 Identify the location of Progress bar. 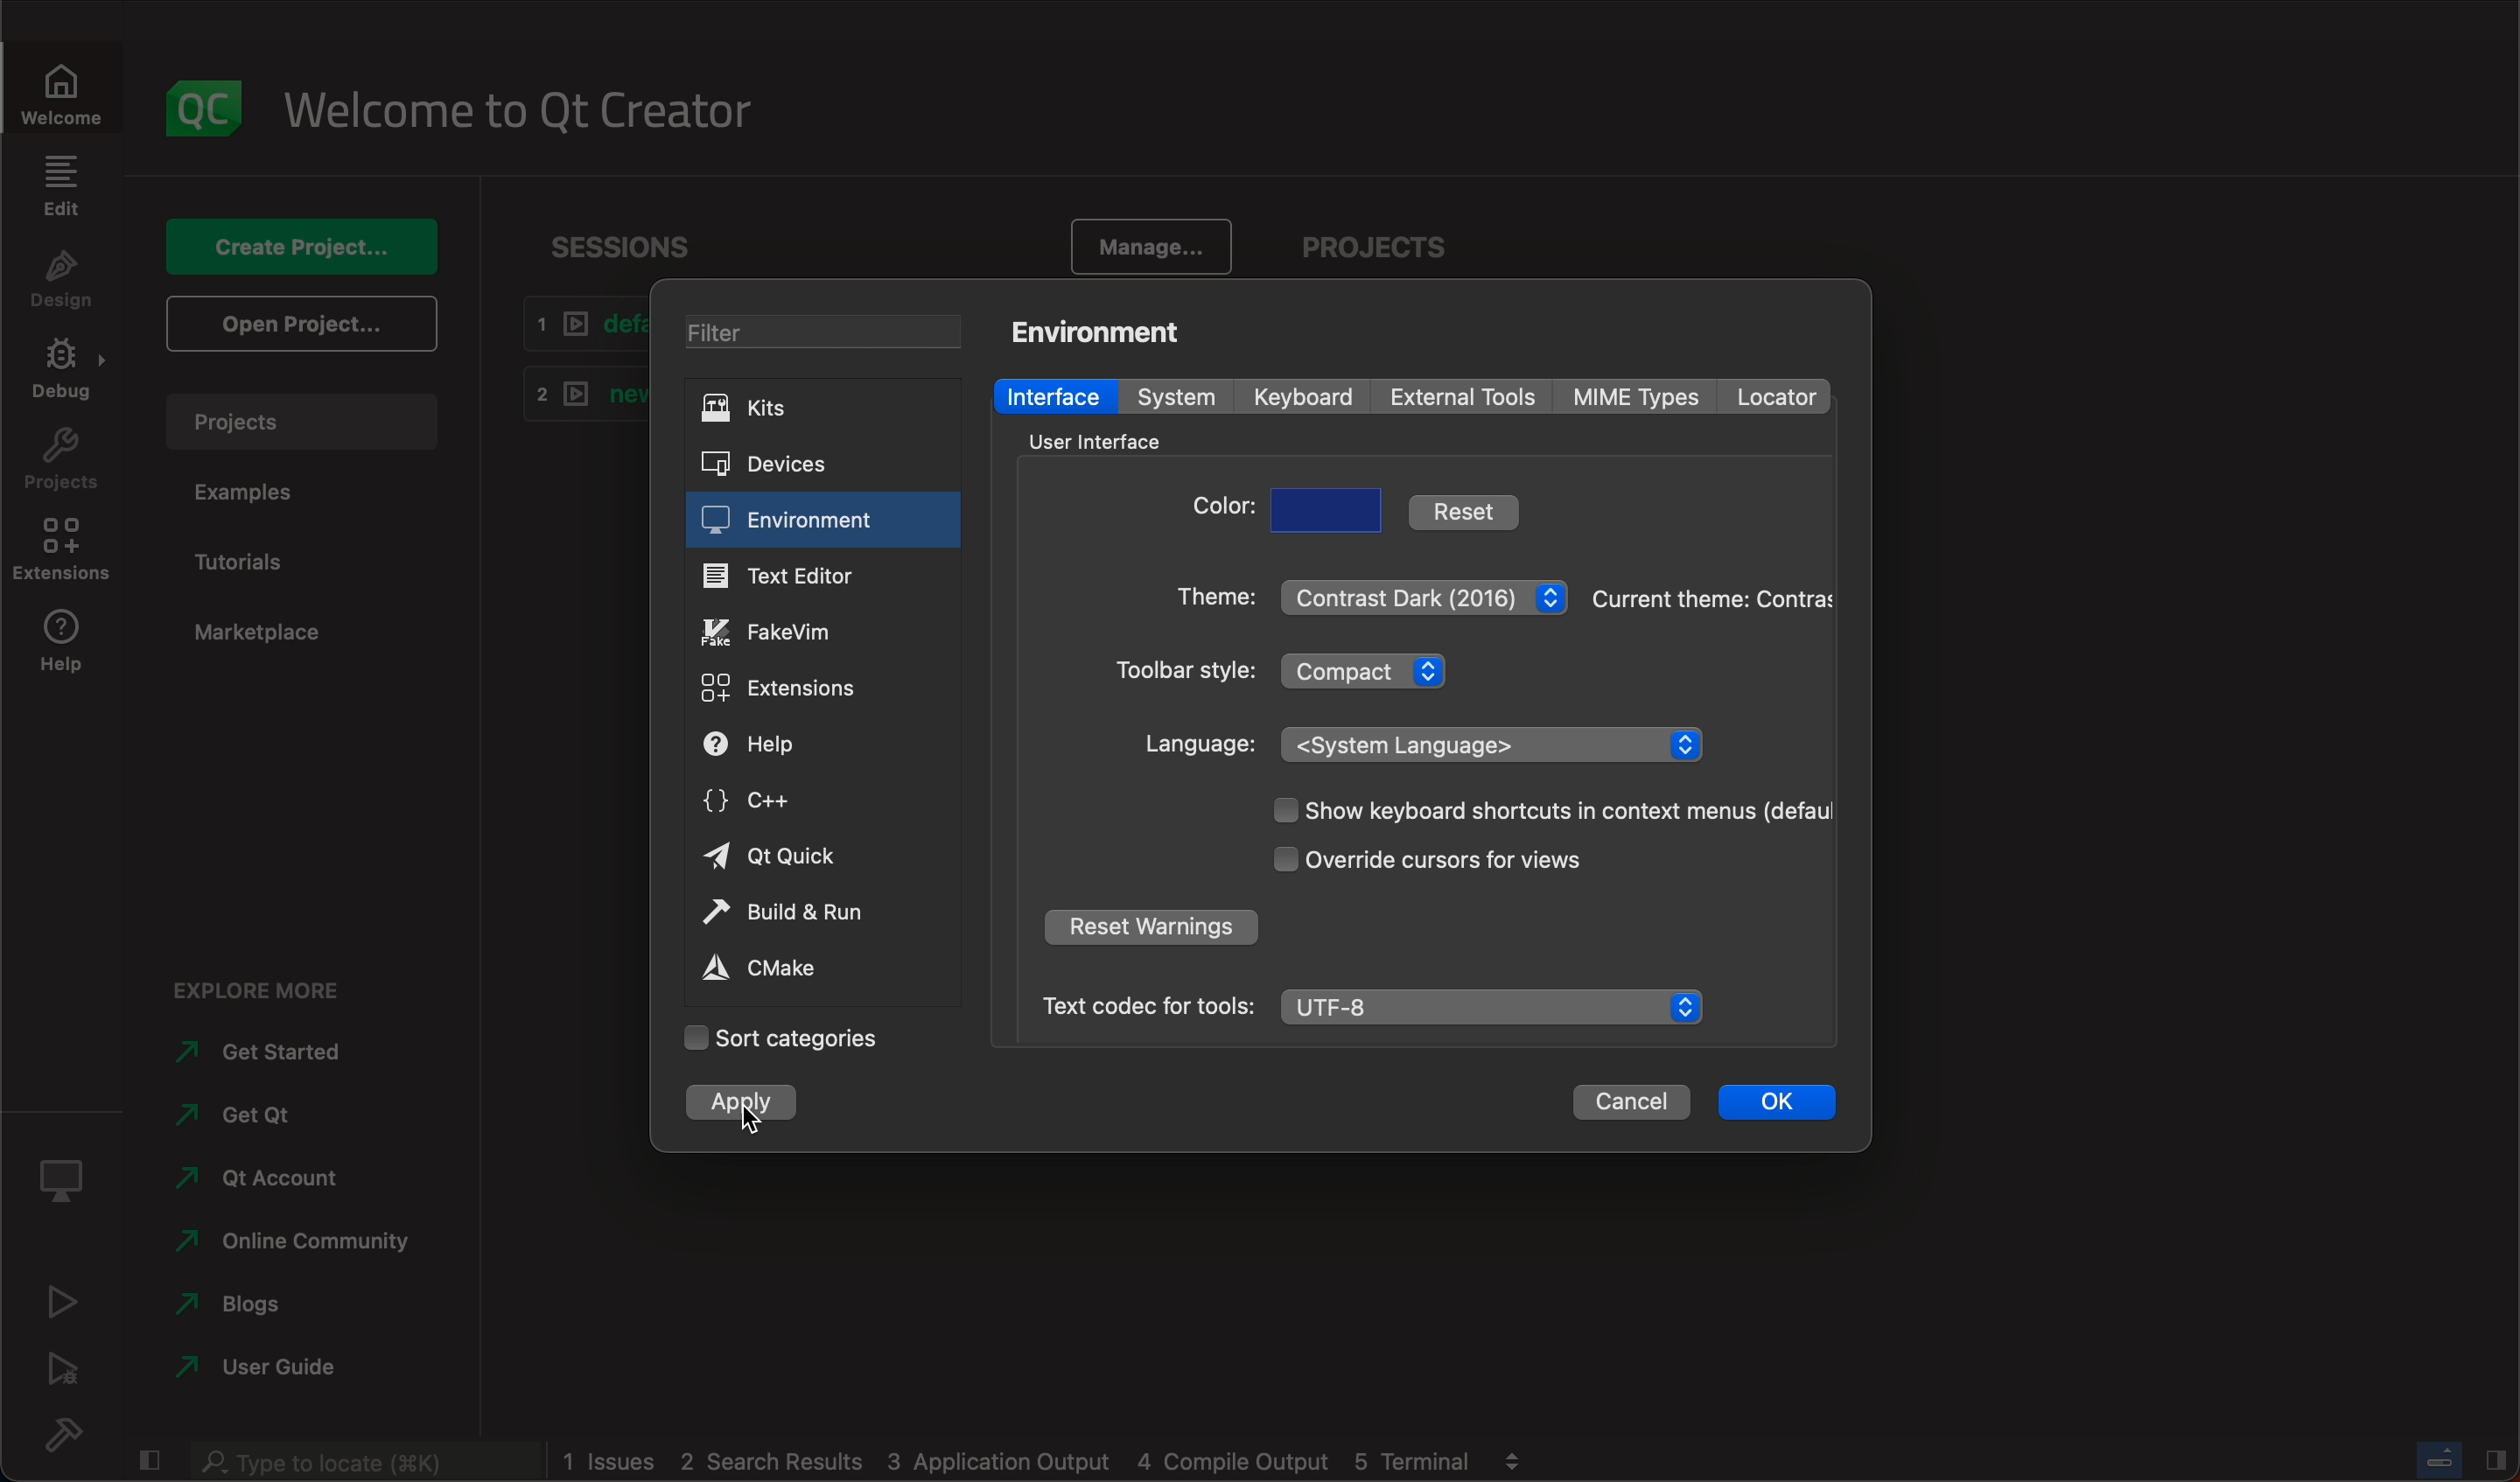
(2440, 1459).